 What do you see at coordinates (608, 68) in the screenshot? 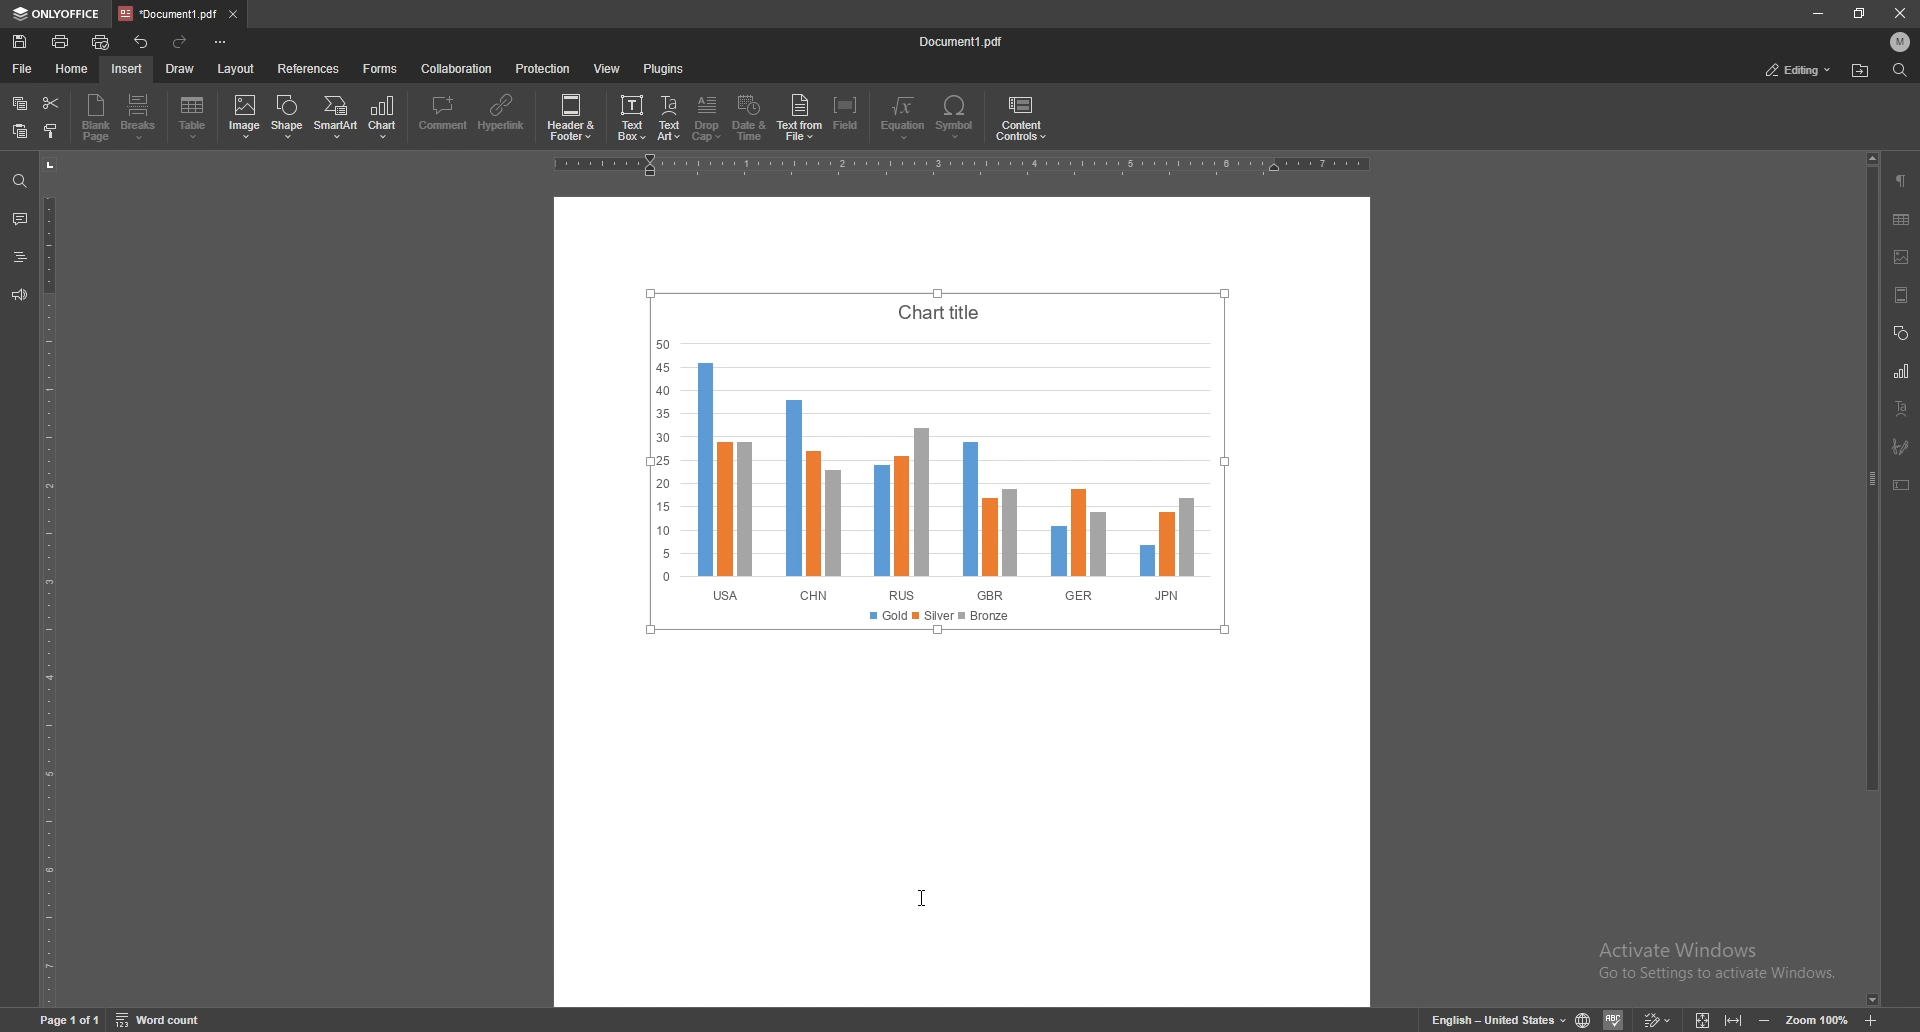
I see `view` at bounding box center [608, 68].